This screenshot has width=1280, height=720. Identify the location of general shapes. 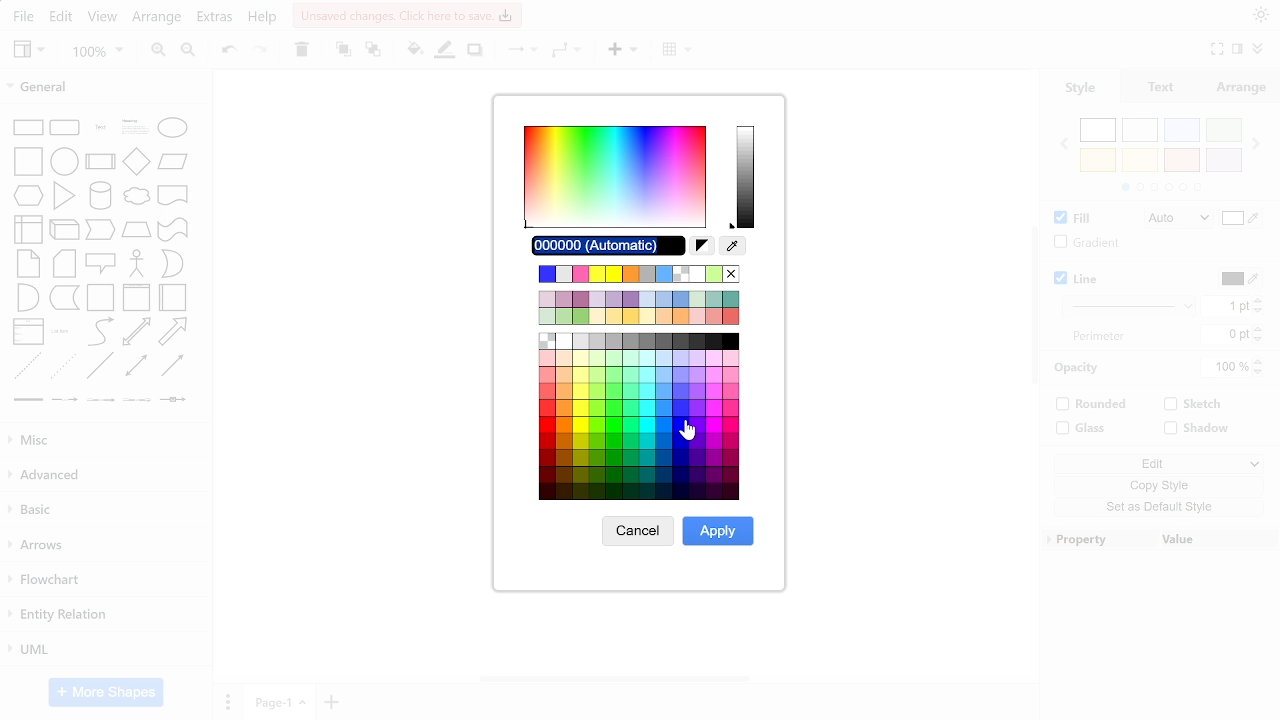
(104, 259).